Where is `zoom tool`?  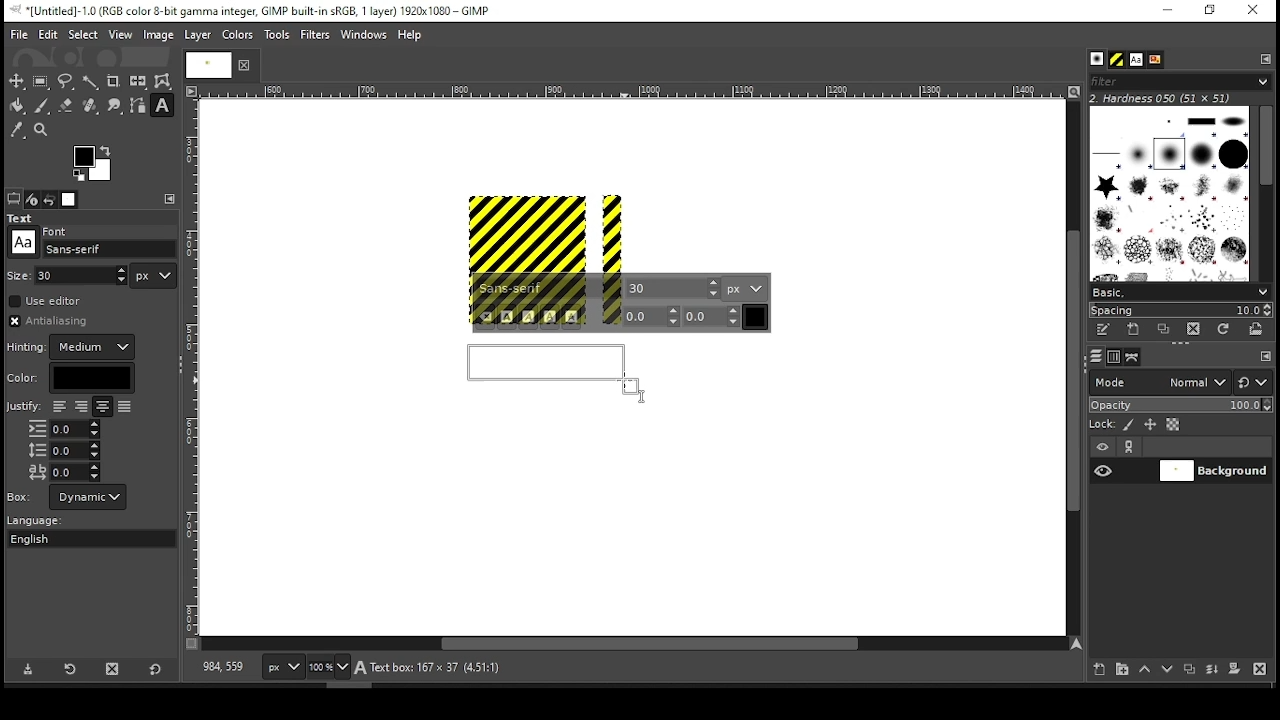 zoom tool is located at coordinates (42, 131).